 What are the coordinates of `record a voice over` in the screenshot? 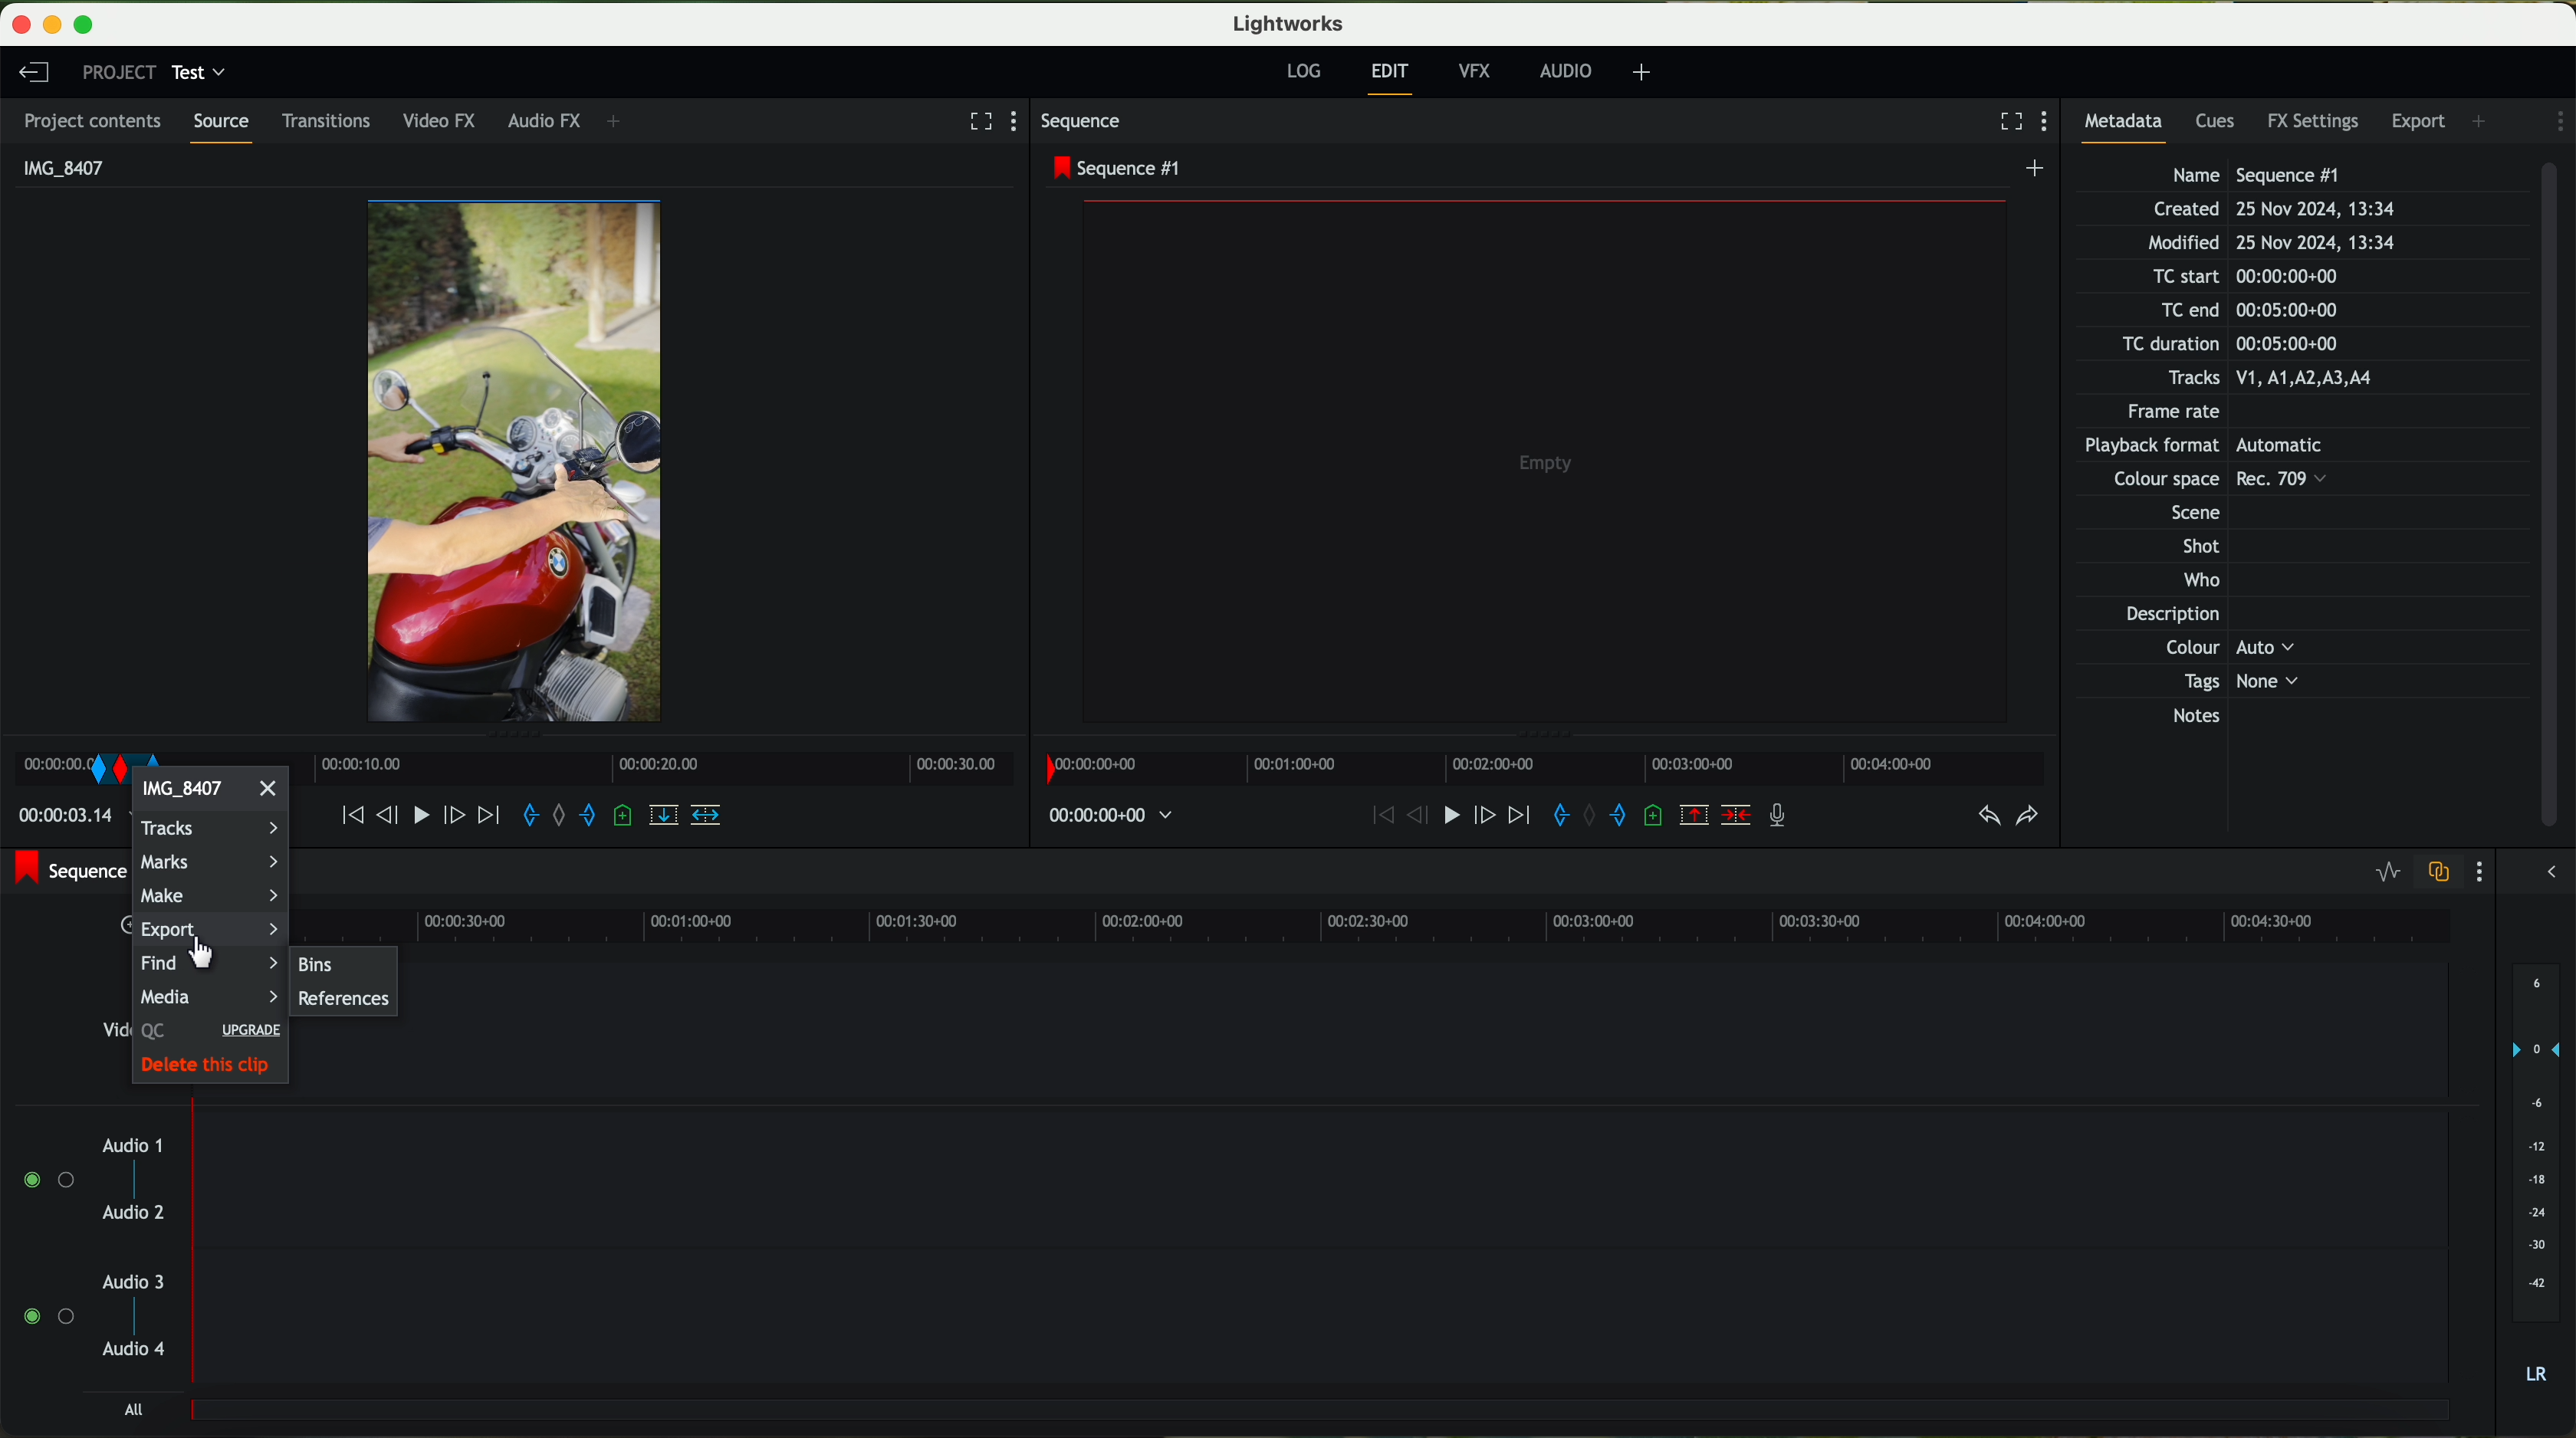 It's located at (1779, 814).